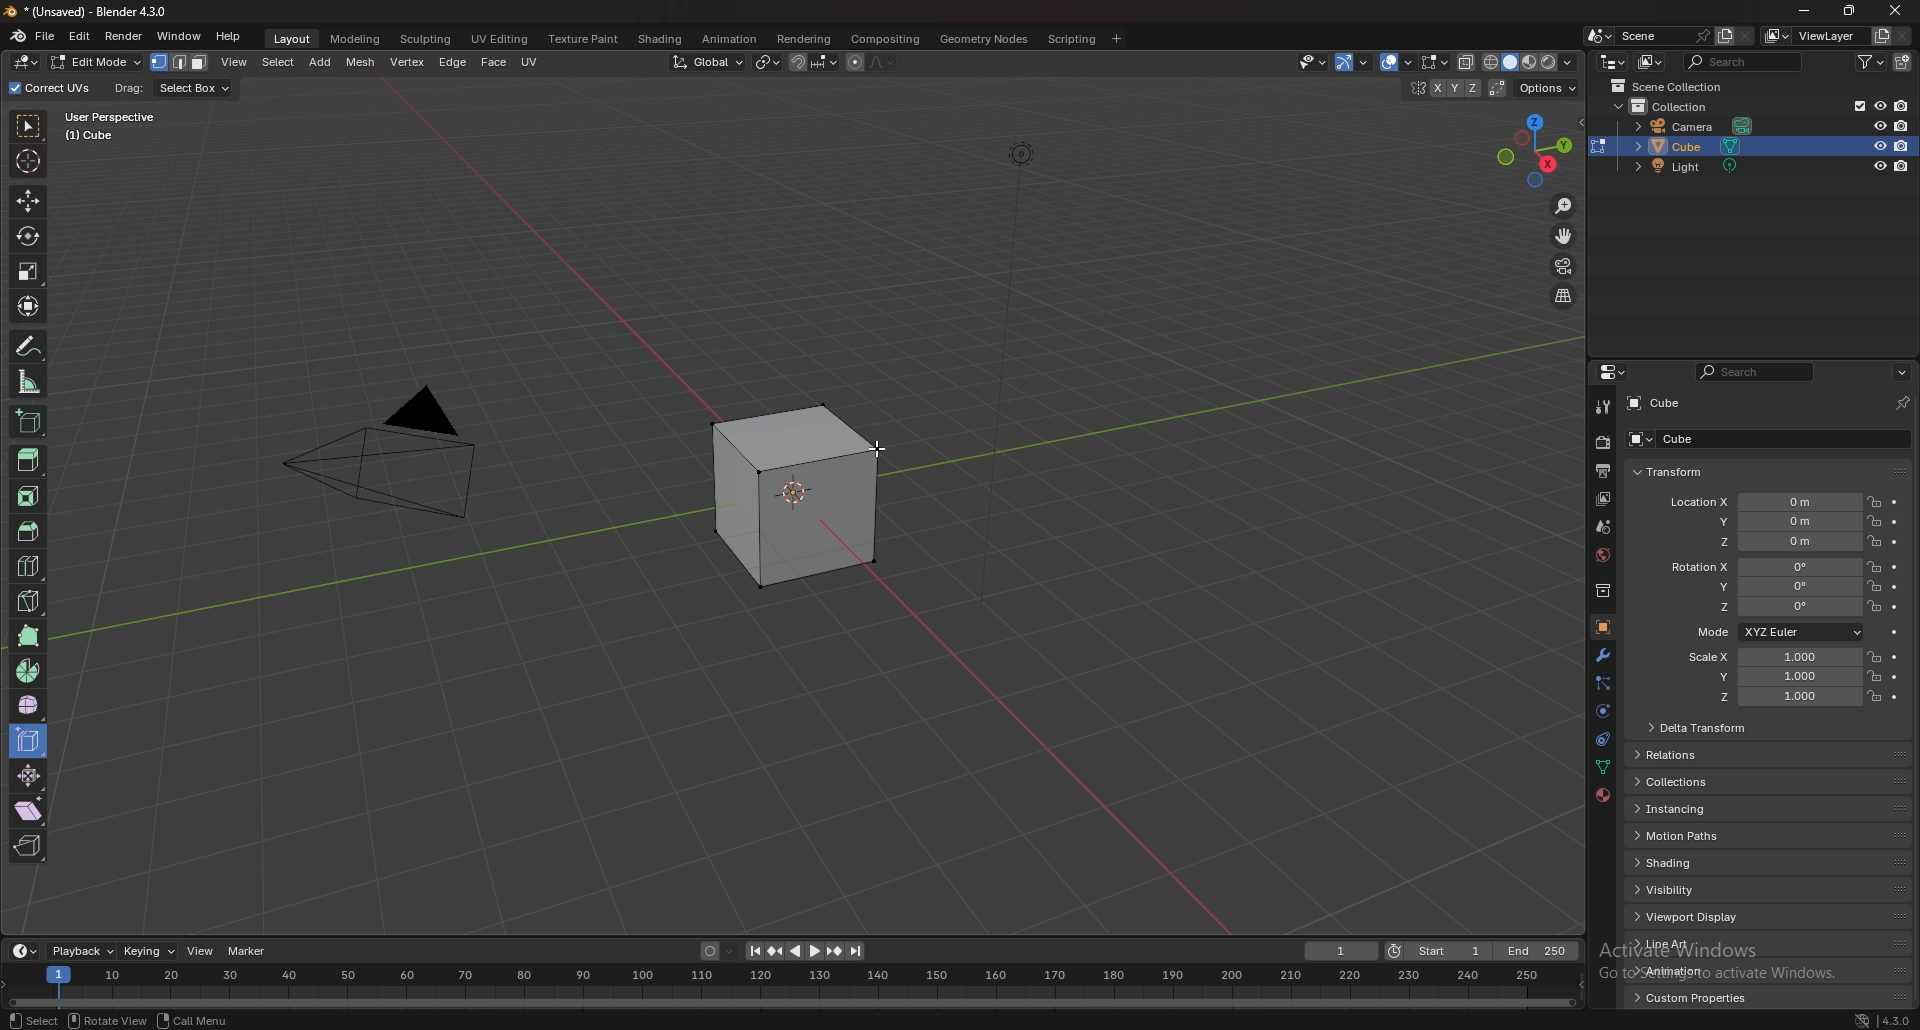 The image size is (1920, 1030). Describe the element at coordinates (1432, 62) in the screenshot. I see `show overlays` at that location.